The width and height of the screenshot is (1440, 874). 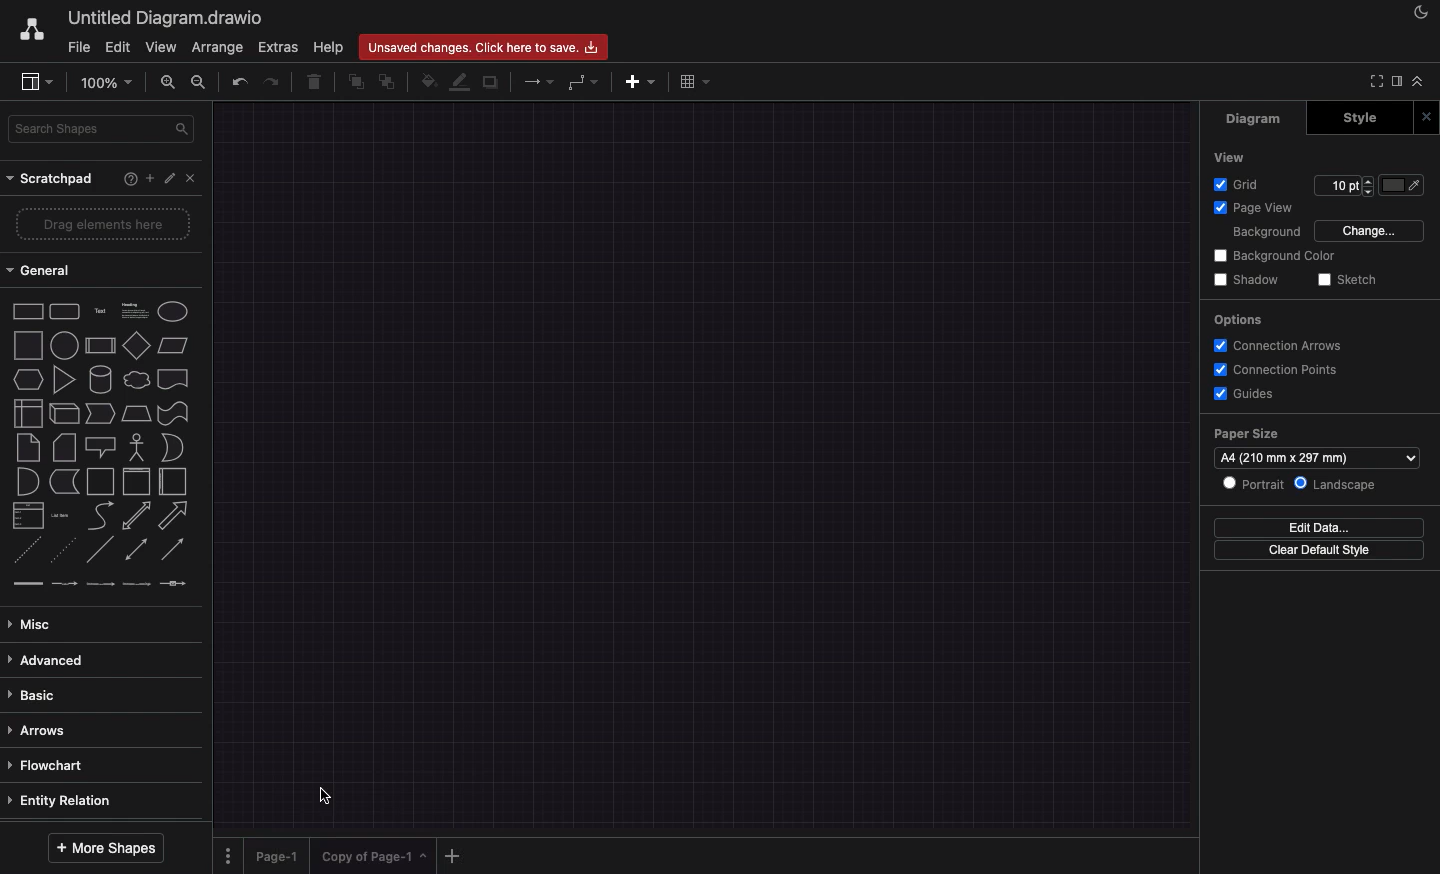 What do you see at coordinates (28, 346) in the screenshot?
I see `square` at bounding box center [28, 346].